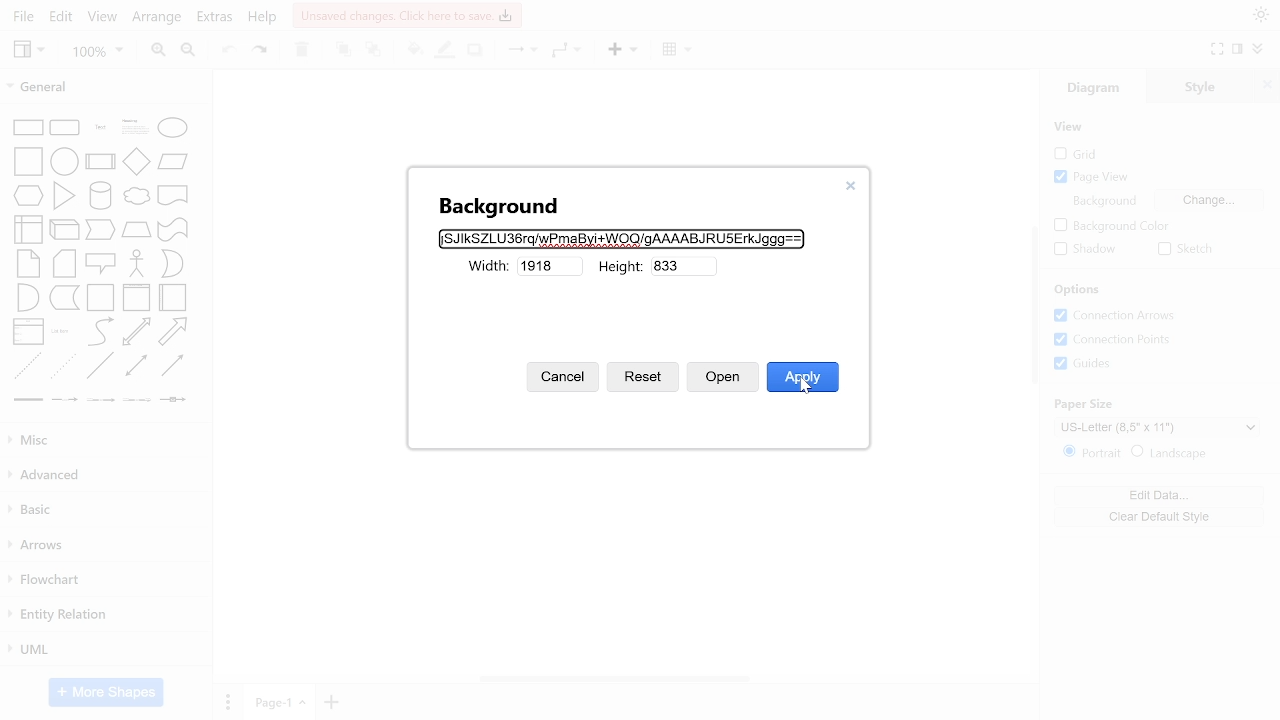 Image resolution: width=1280 pixels, height=720 pixels. What do you see at coordinates (230, 50) in the screenshot?
I see `undo` at bounding box center [230, 50].